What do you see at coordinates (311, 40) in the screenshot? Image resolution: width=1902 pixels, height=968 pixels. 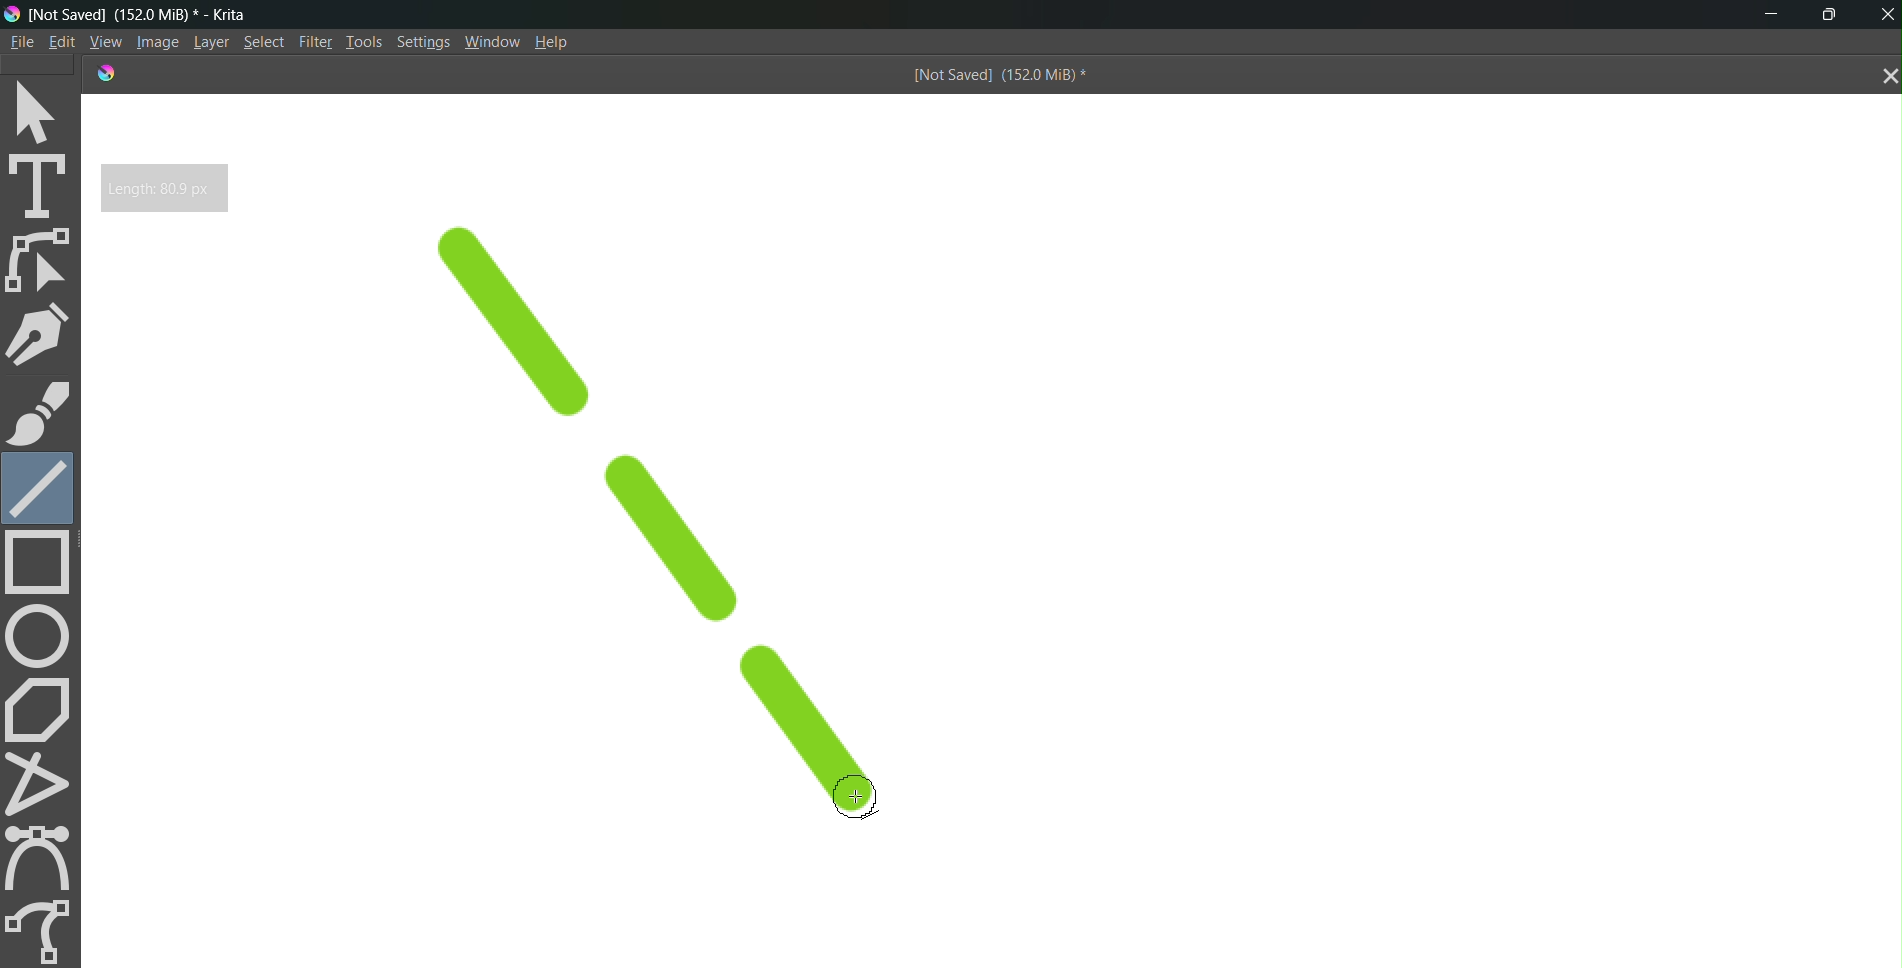 I see `Filte` at bounding box center [311, 40].